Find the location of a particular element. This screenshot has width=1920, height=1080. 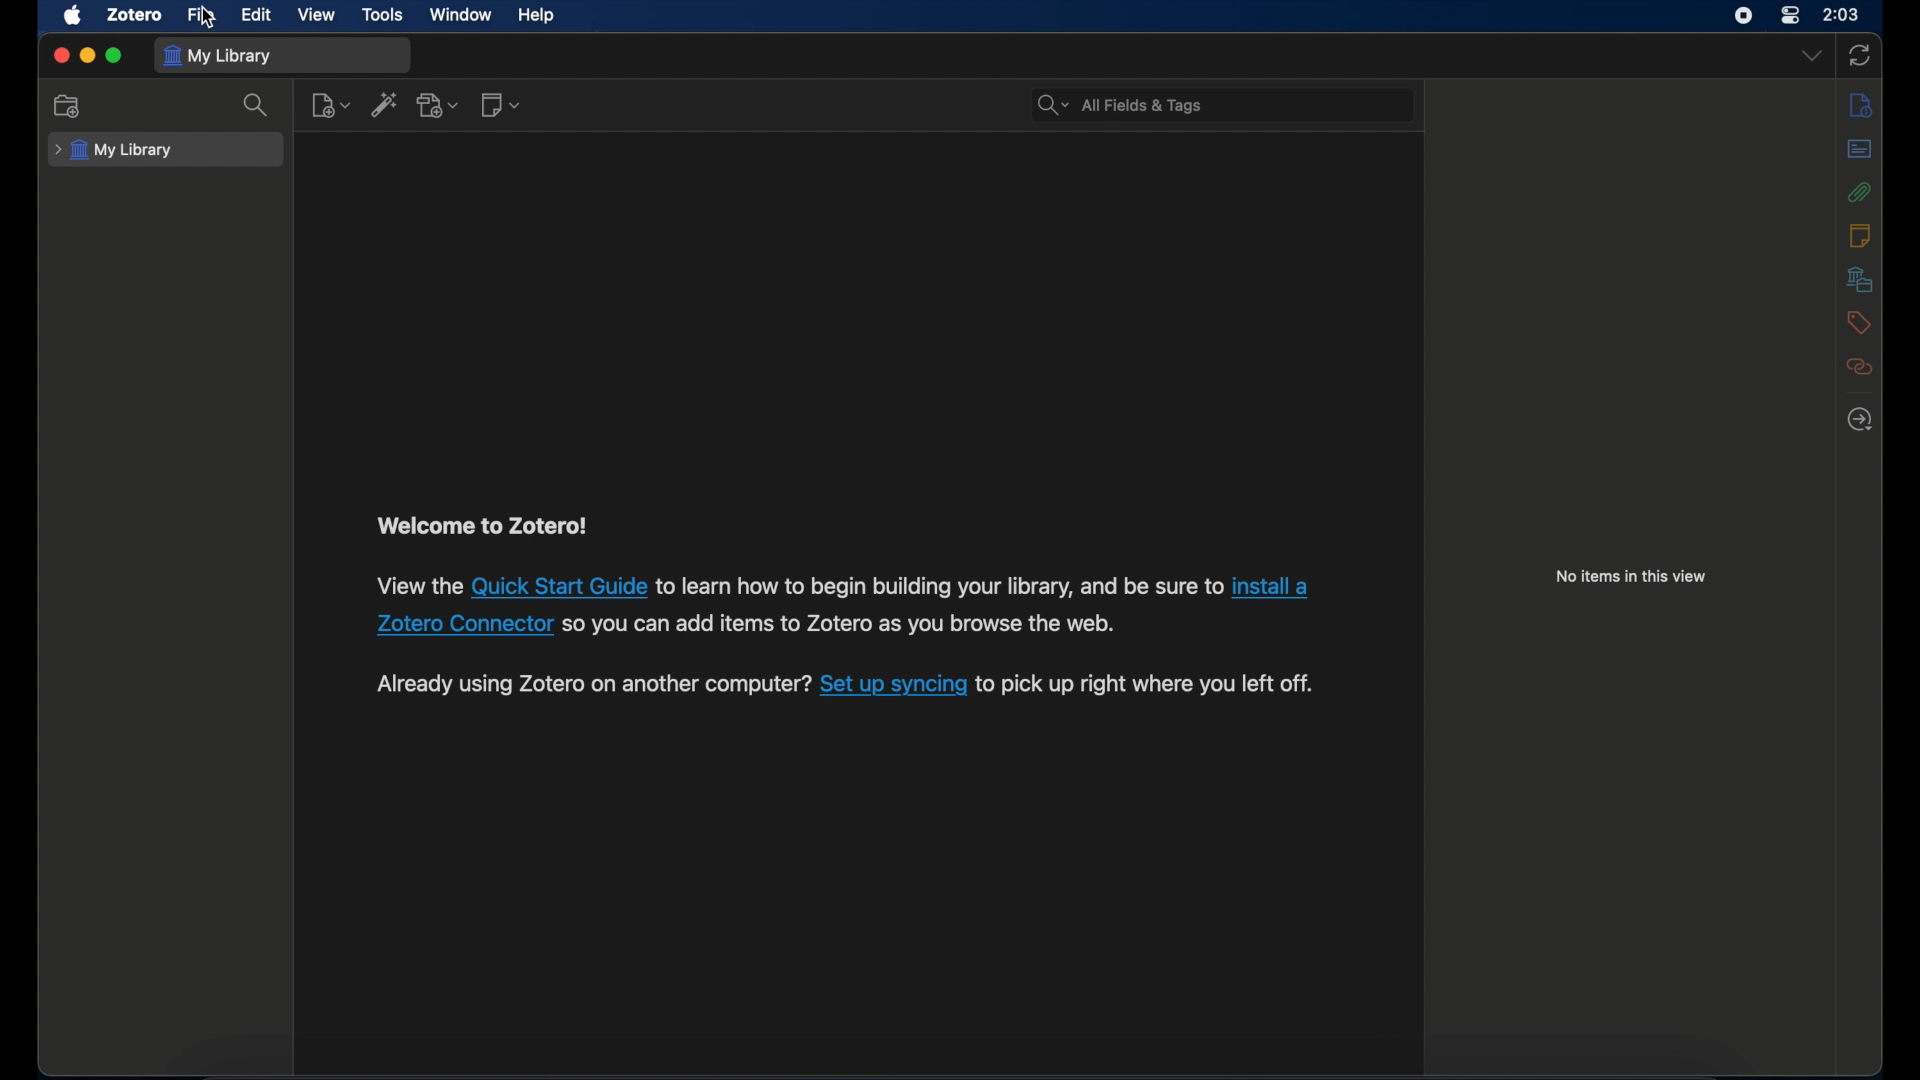

my library is located at coordinates (114, 150).